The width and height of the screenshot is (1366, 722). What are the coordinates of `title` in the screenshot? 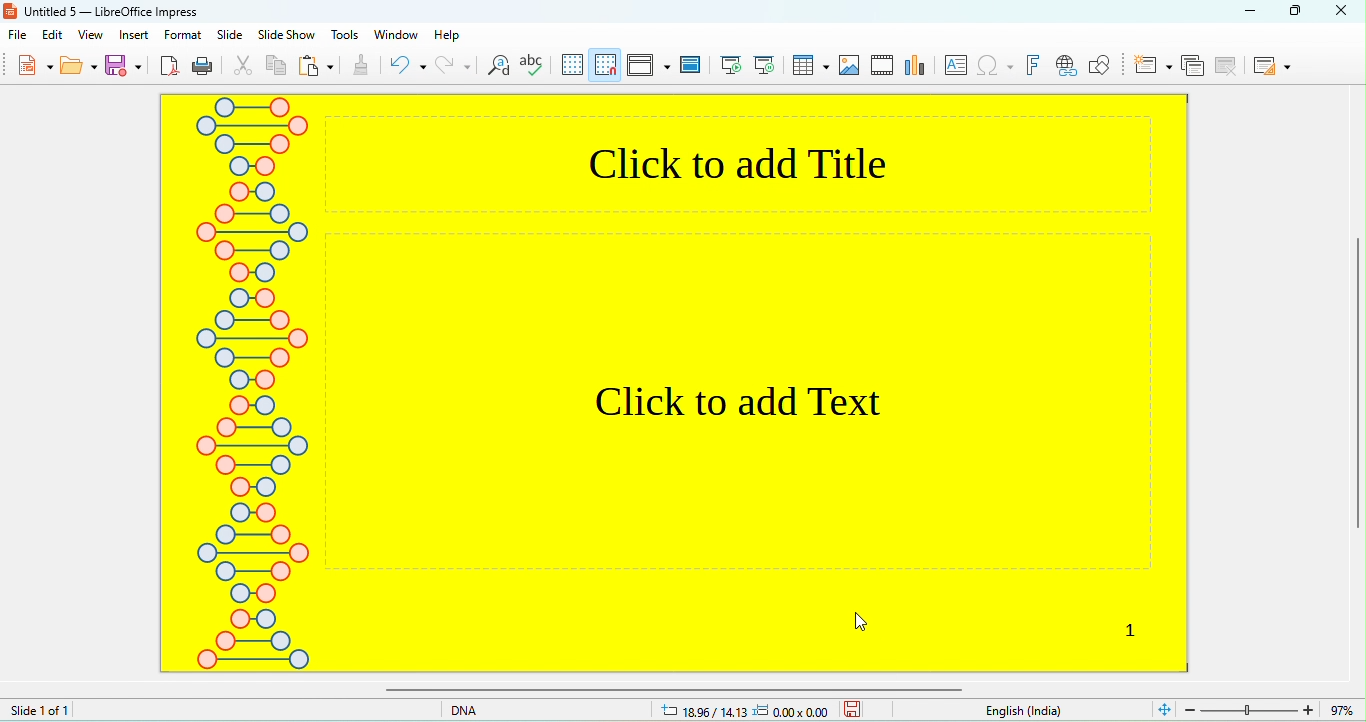 It's located at (105, 11).